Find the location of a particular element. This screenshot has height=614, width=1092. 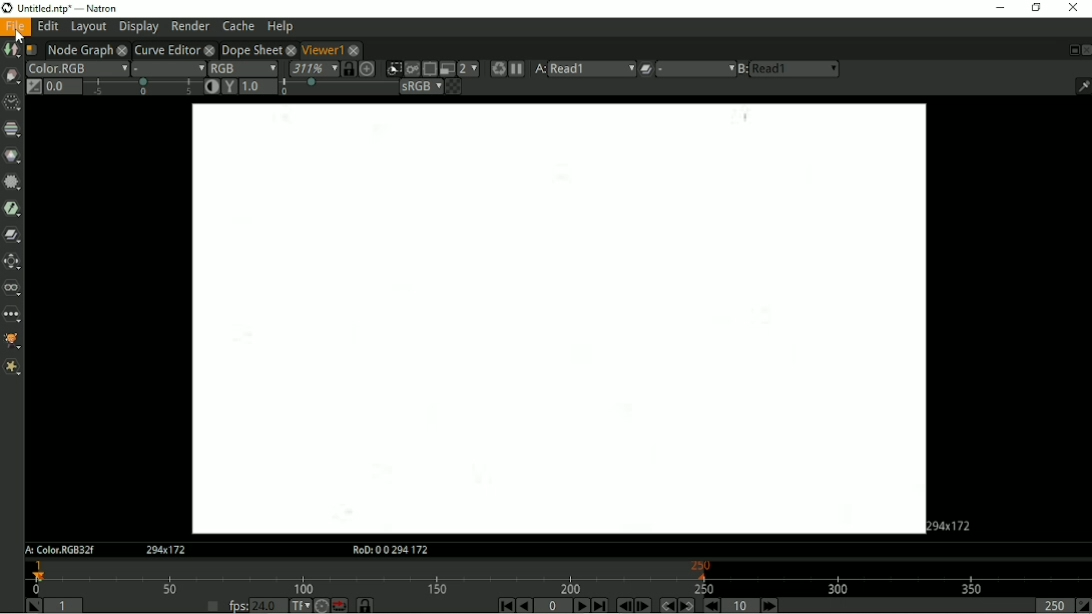

Set the time display format is located at coordinates (299, 606).